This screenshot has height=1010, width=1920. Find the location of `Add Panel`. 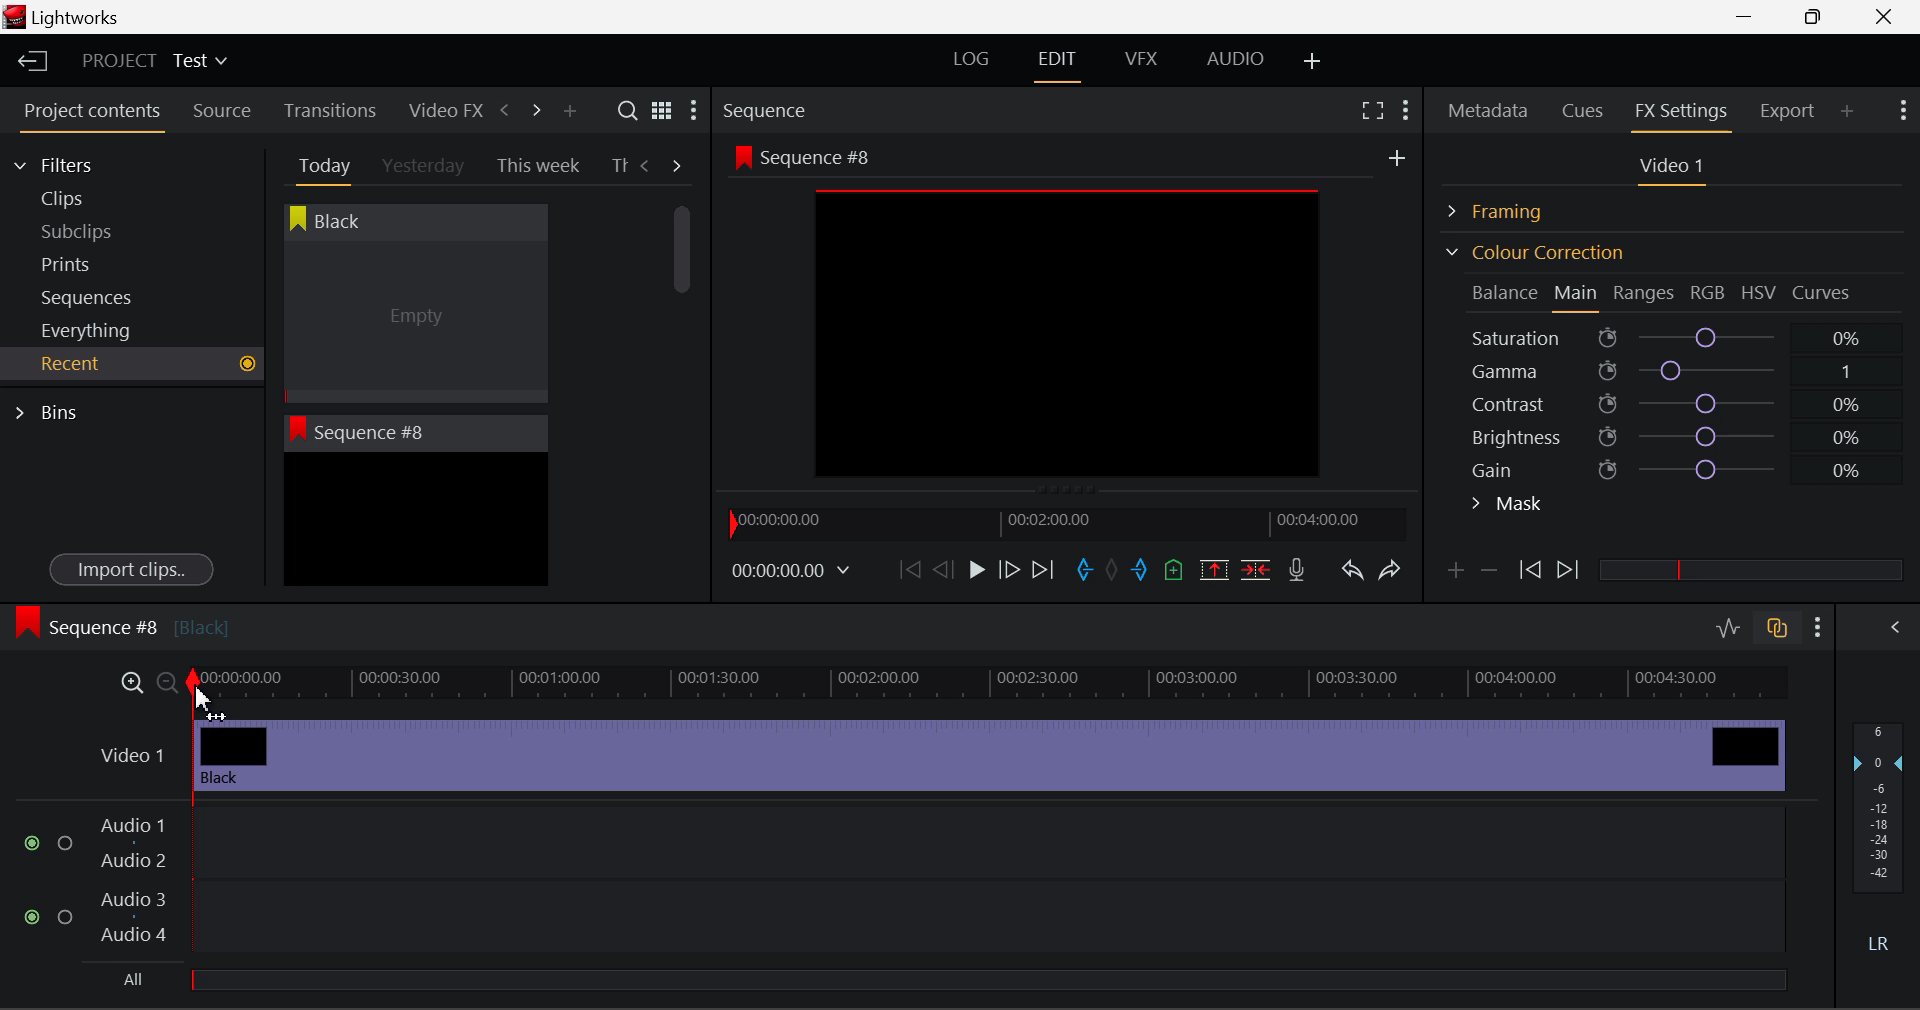

Add Panel is located at coordinates (569, 112).